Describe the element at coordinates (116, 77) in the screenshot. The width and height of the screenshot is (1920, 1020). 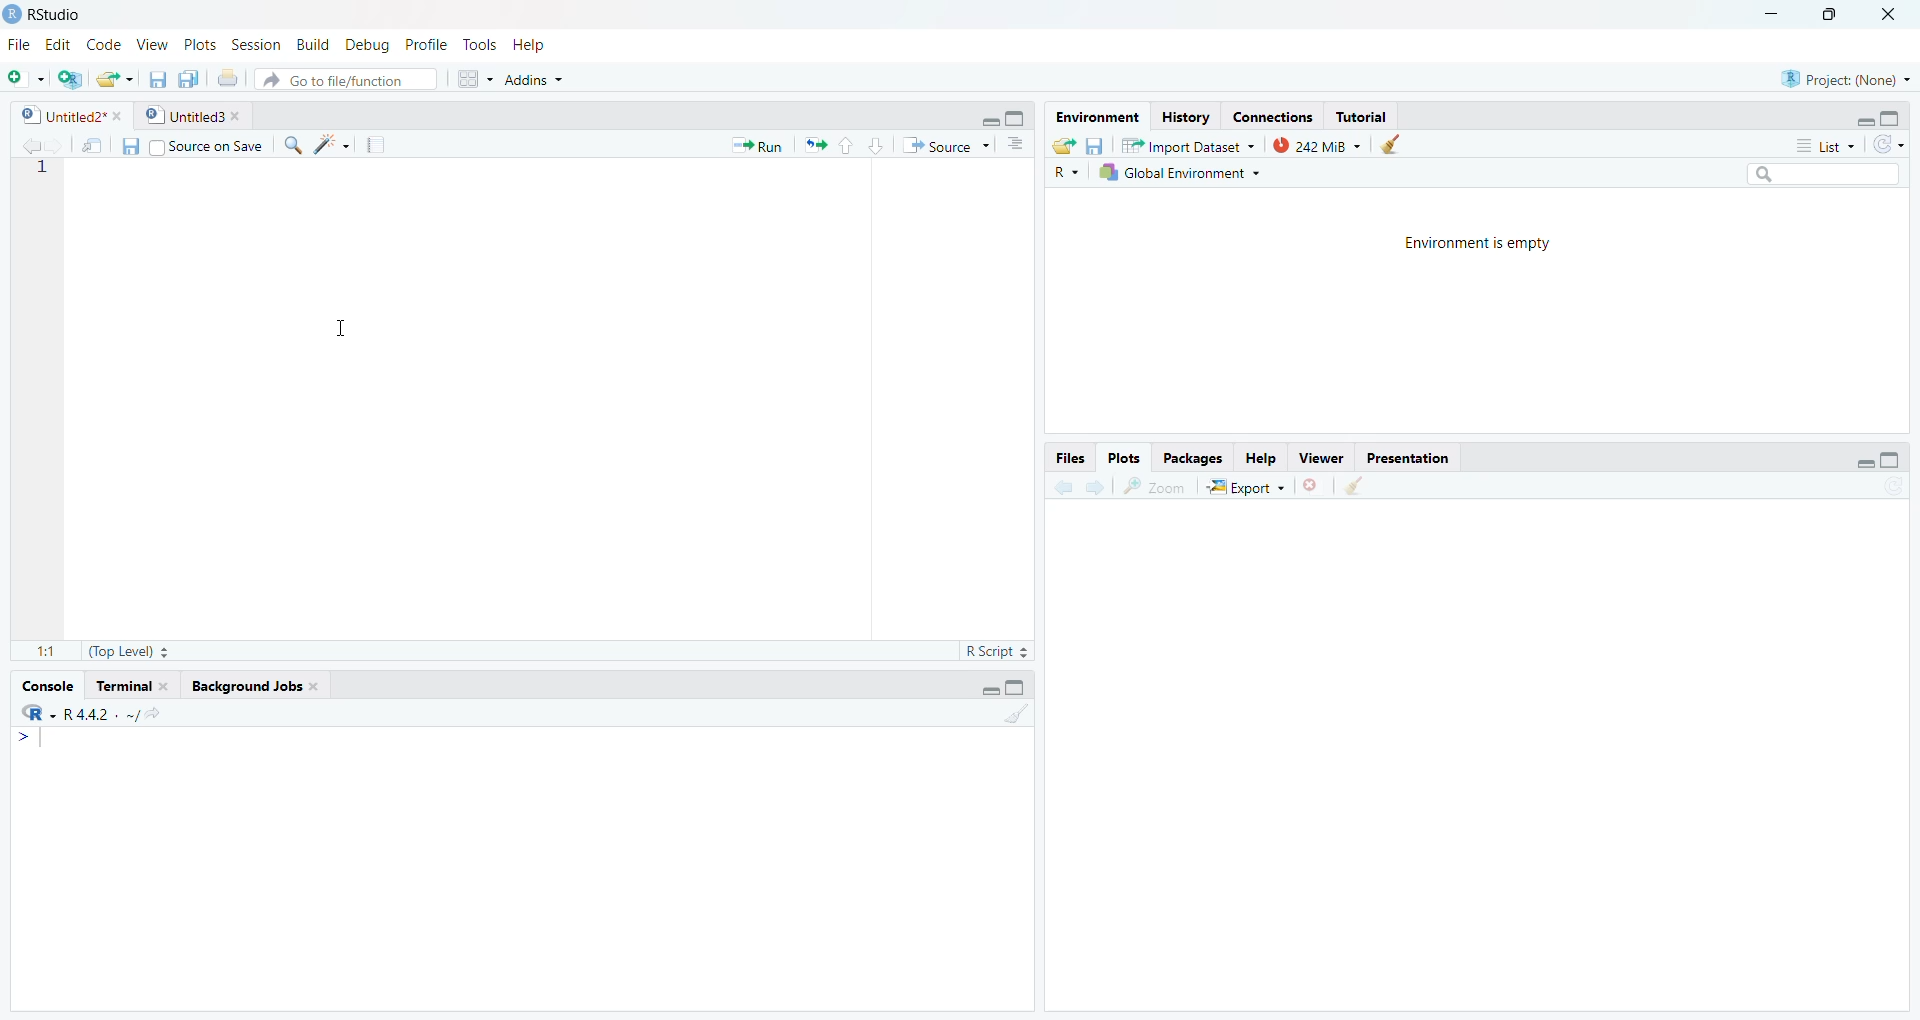
I see `open an existing file` at that location.